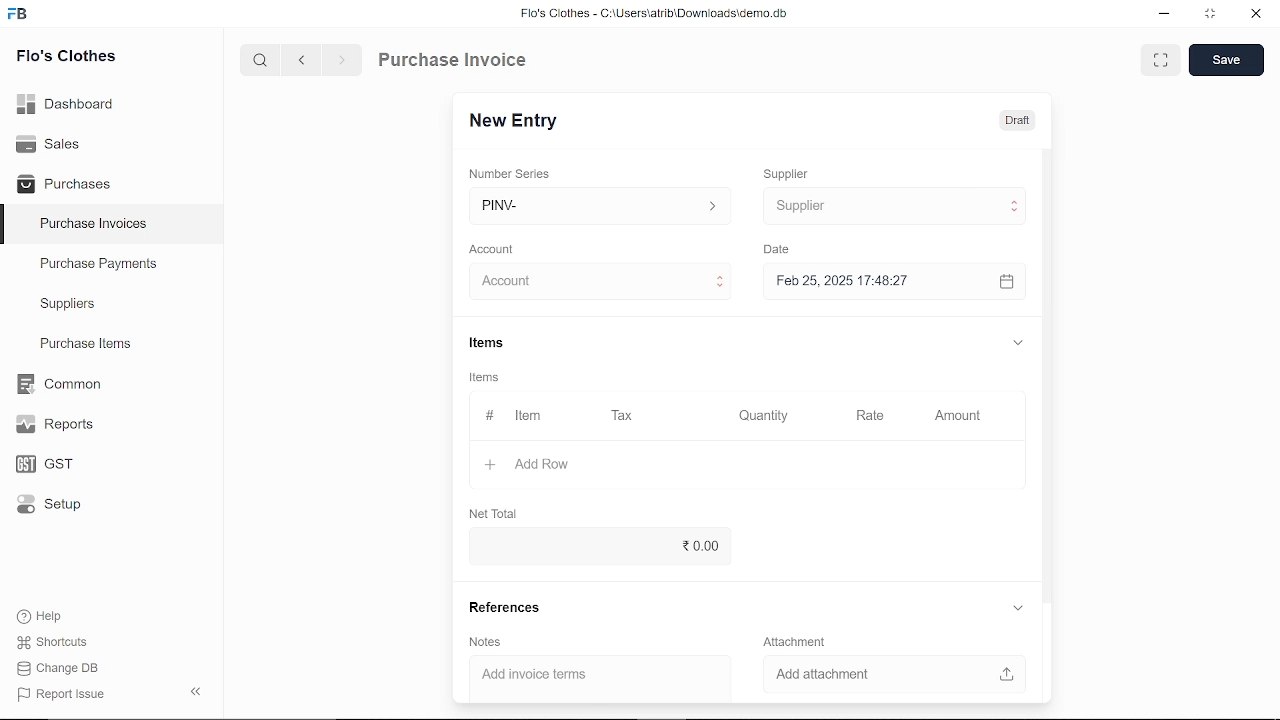 This screenshot has width=1280, height=720. I want to click on Flo's Clothes - C:\Users\alrib\Downioads'cemo.db., so click(653, 17).